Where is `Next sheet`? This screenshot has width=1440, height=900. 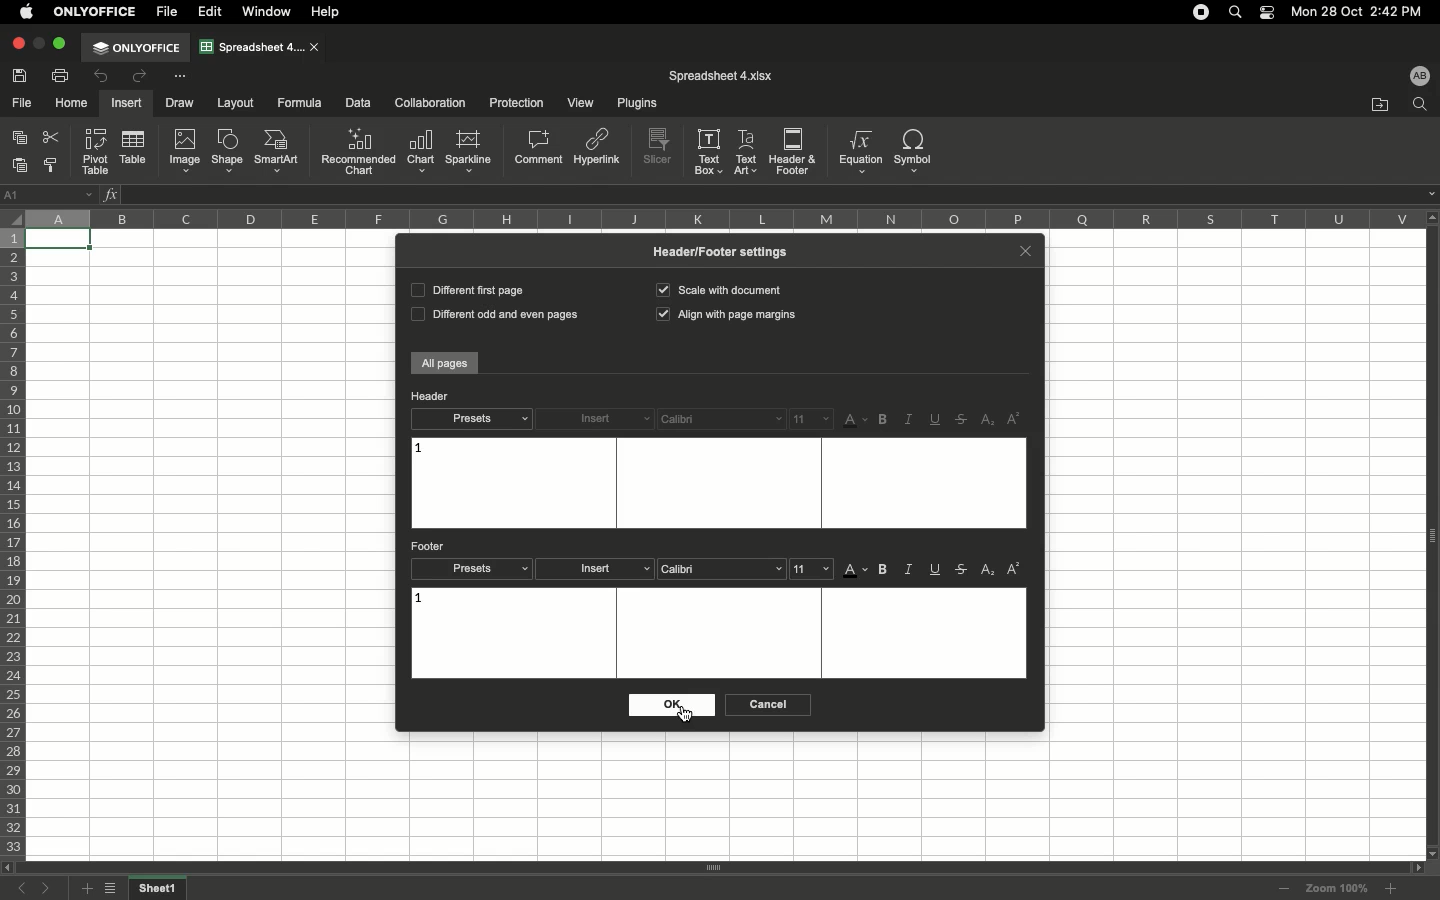
Next sheet is located at coordinates (51, 889).